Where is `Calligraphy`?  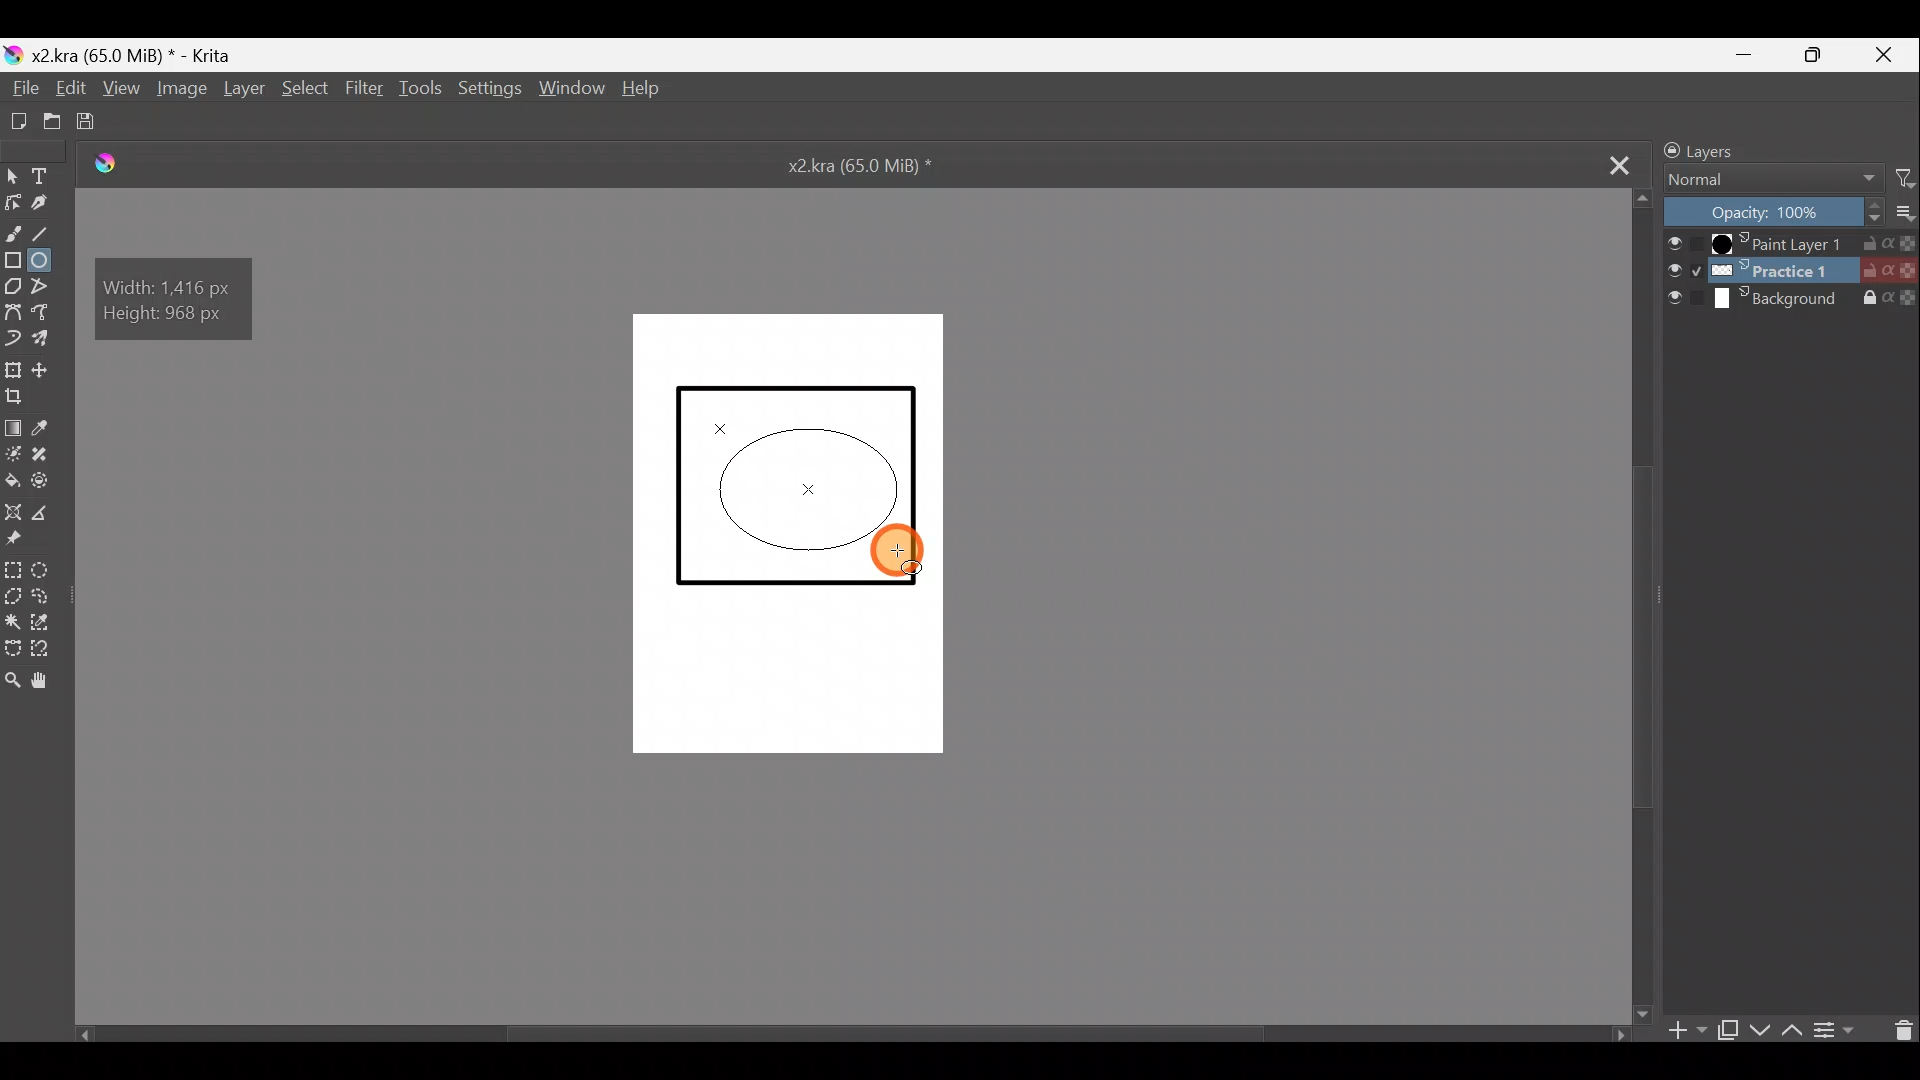 Calligraphy is located at coordinates (50, 204).